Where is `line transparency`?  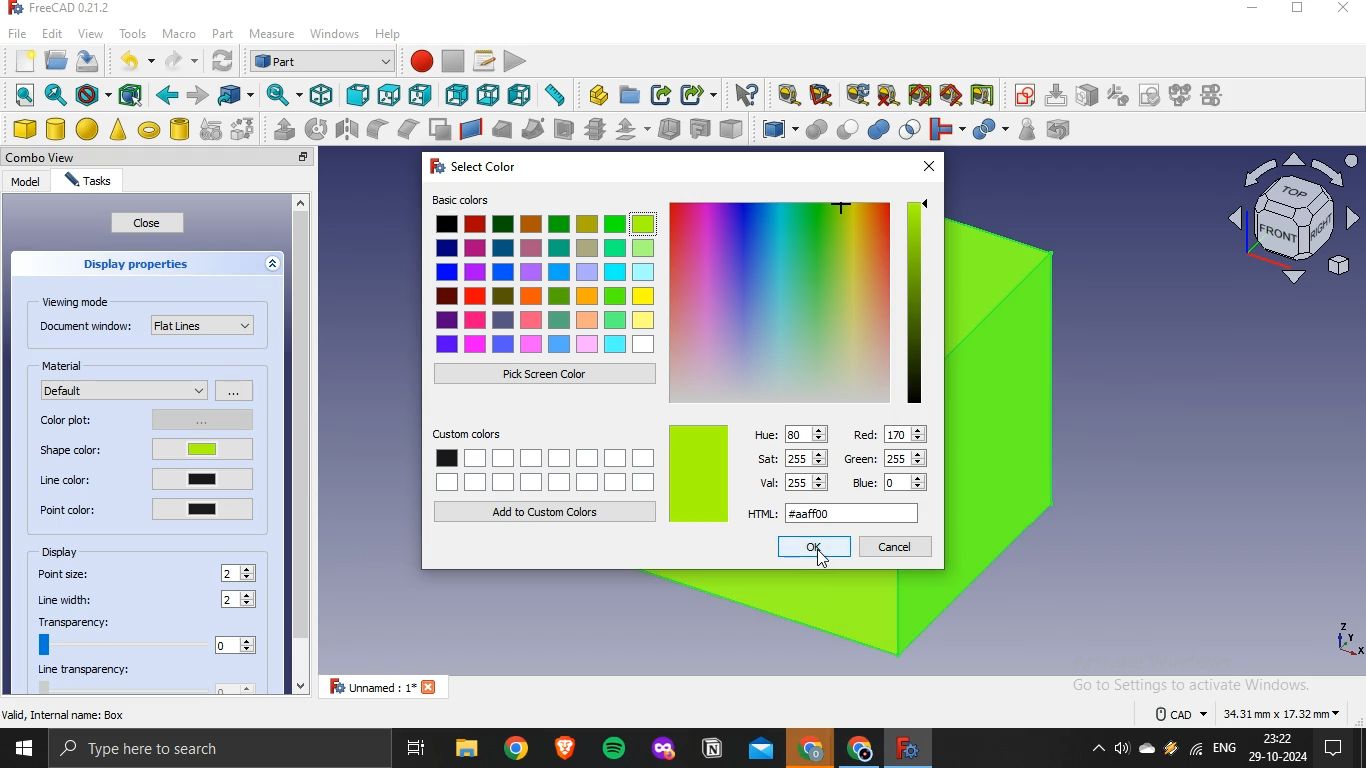
line transparency is located at coordinates (150, 679).